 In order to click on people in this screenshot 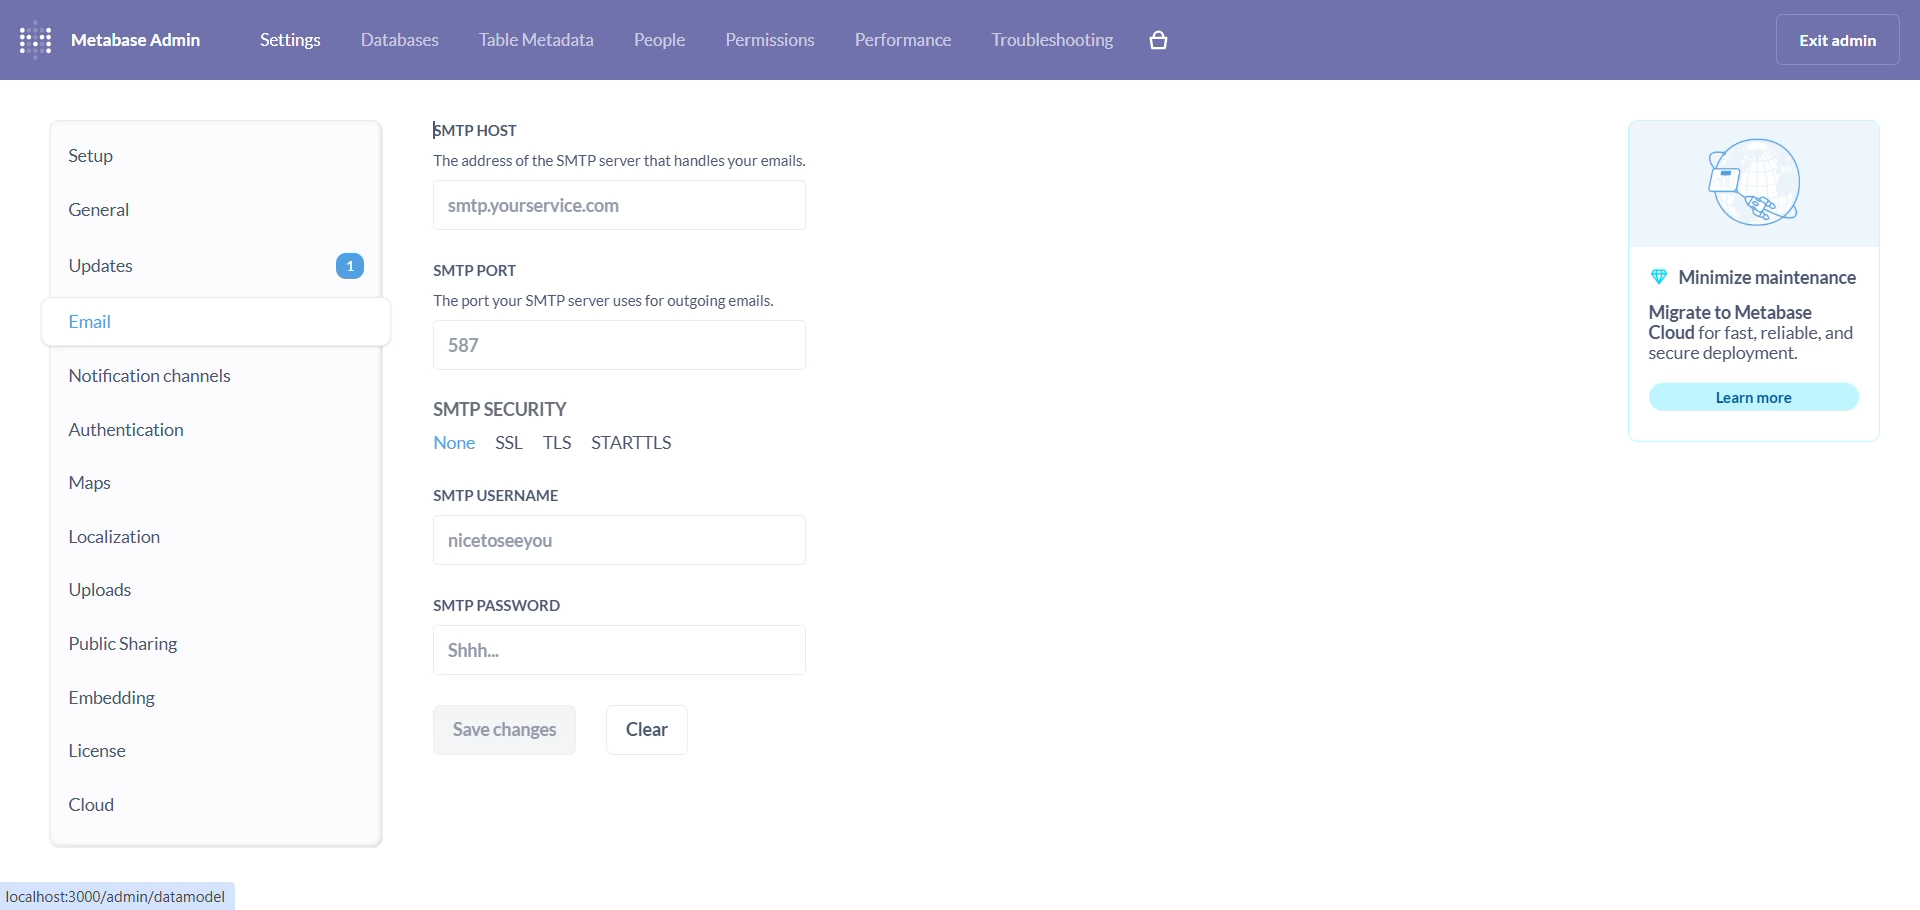, I will do `click(667, 40)`.